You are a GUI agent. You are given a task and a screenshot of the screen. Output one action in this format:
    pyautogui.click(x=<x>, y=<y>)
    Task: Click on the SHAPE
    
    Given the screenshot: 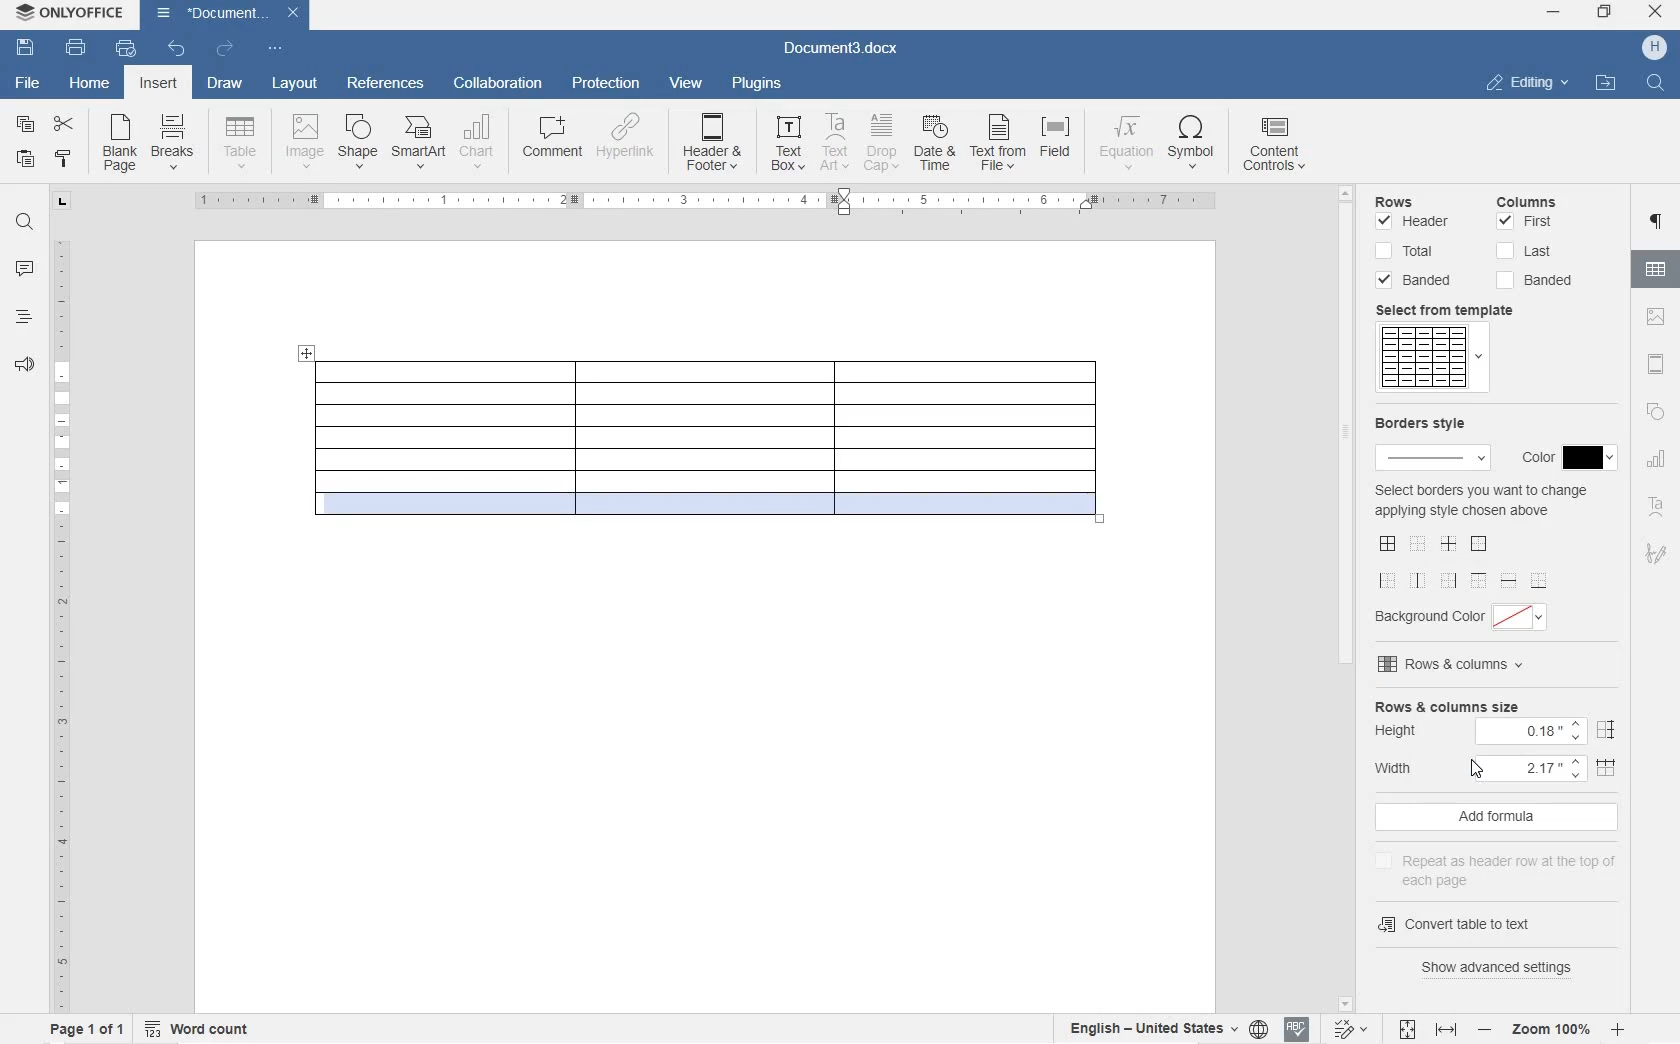 What is the action you would take?
    pyautogui.click(x=359, y=143)
    